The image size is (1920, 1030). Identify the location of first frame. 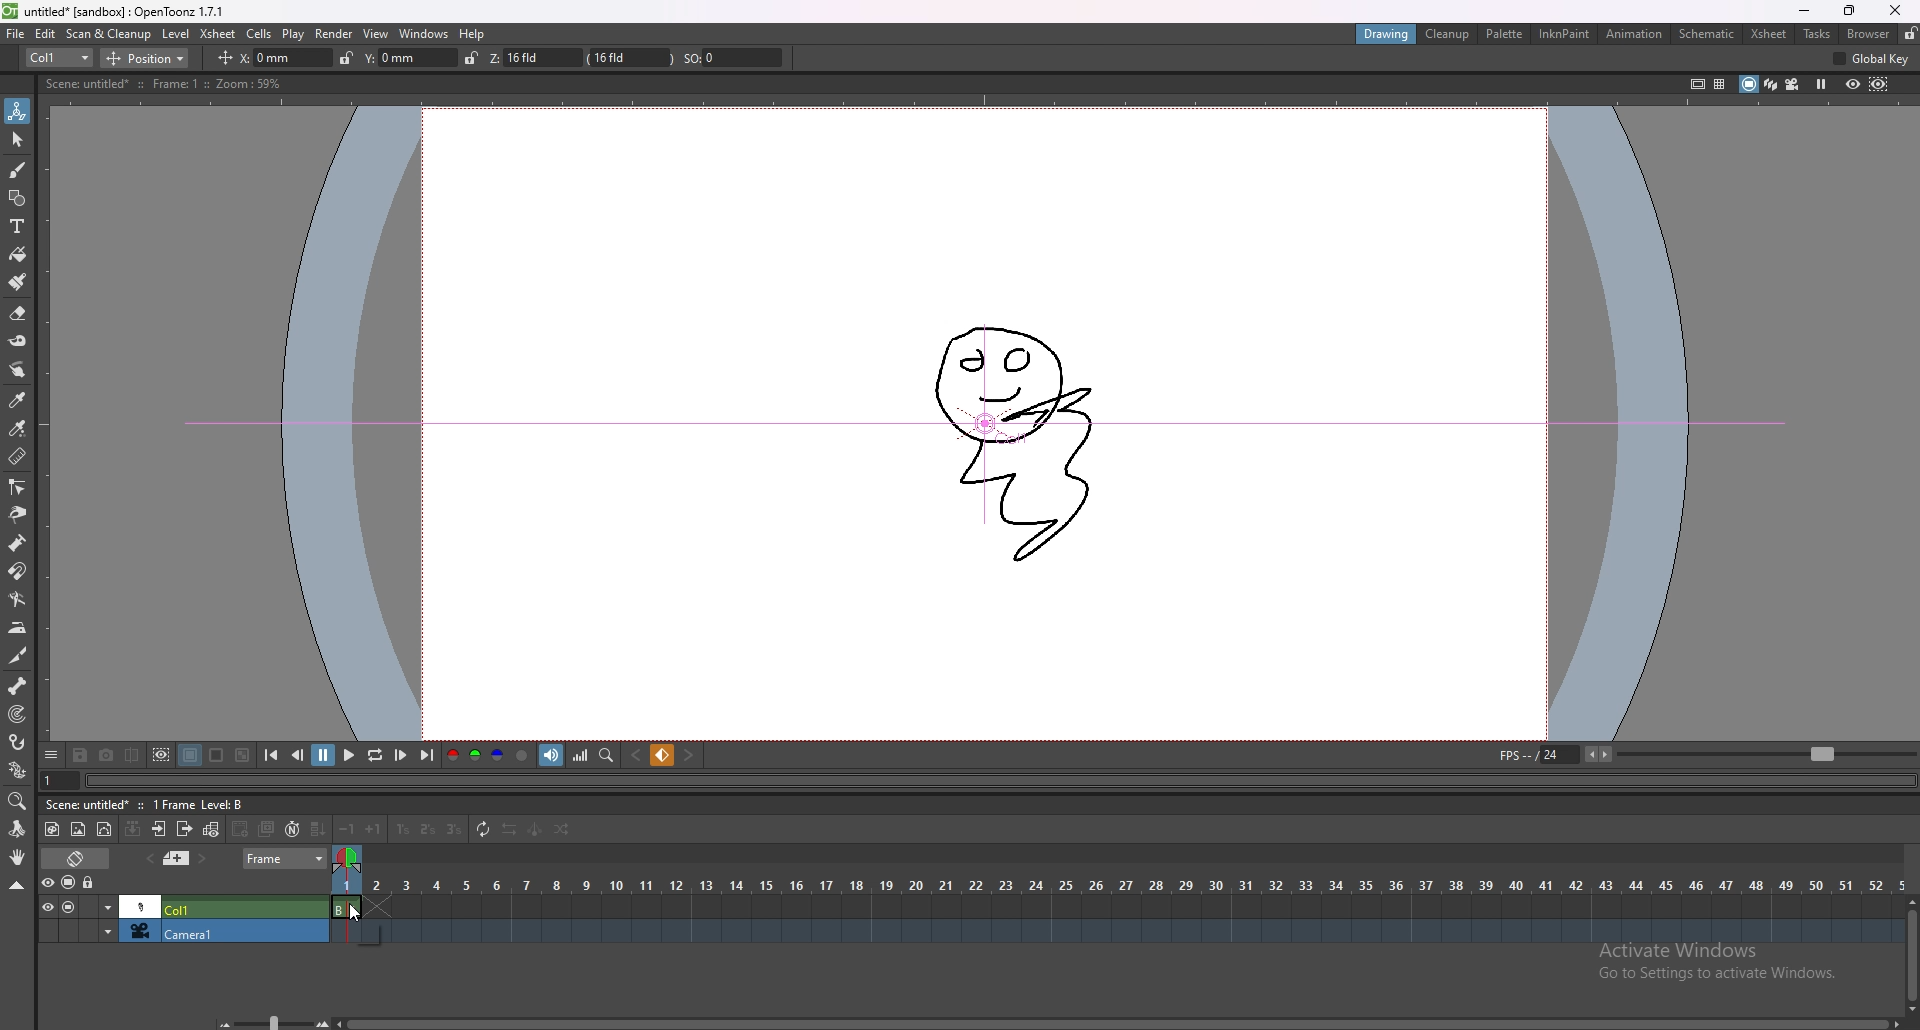
(273, 756).